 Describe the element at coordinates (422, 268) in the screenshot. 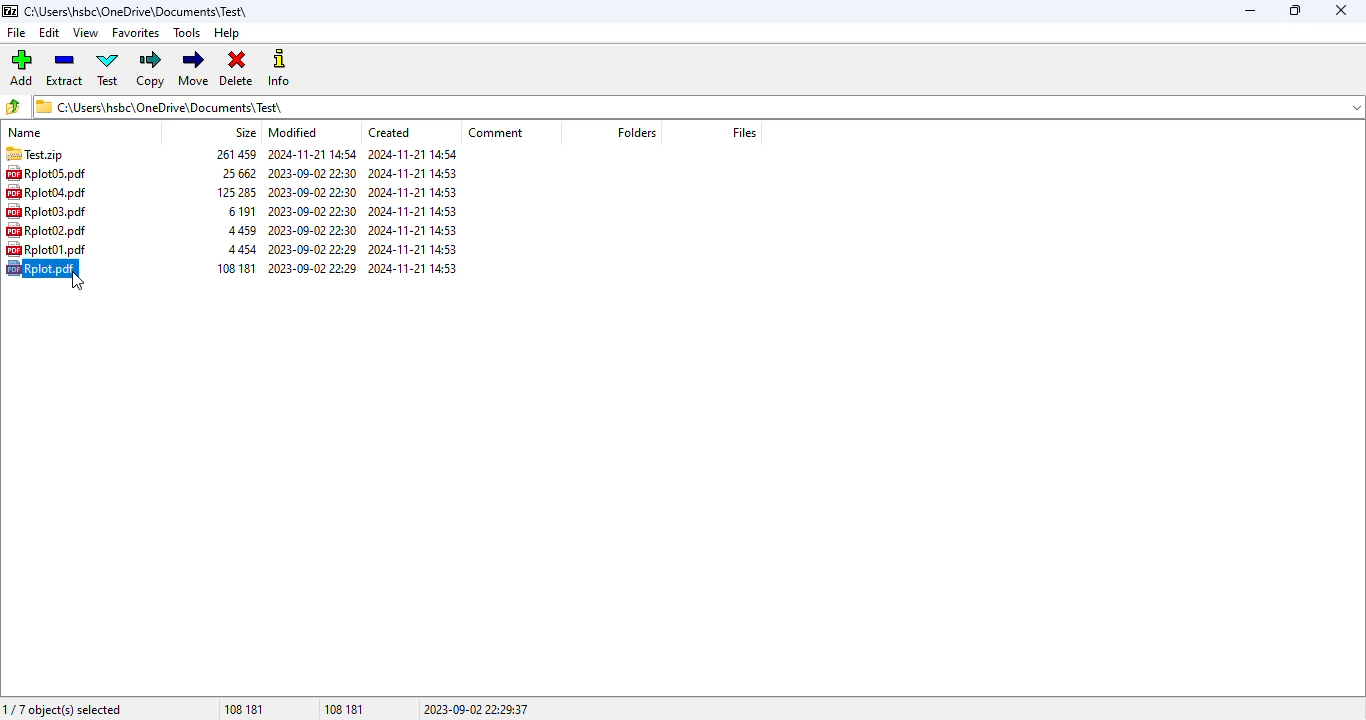

I see ` 2024-11-21 14:53` at that location.